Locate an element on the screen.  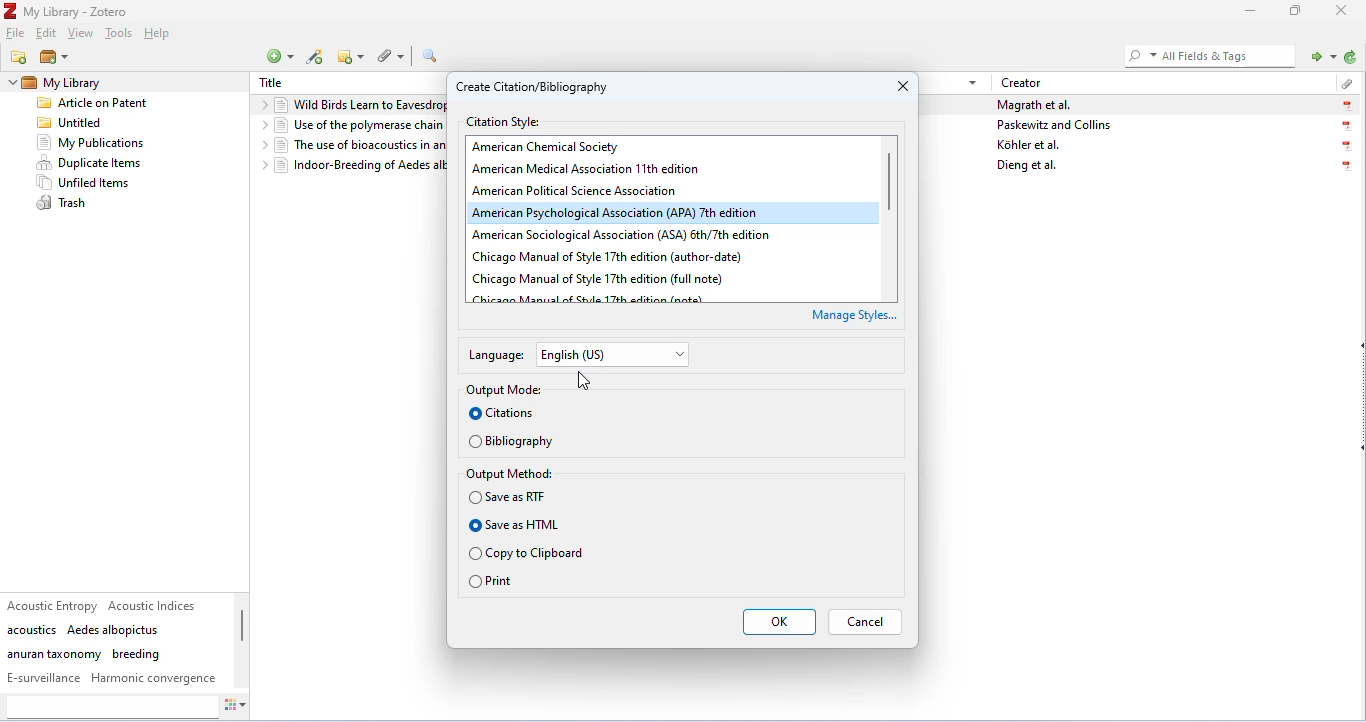
minimize is located at coordinates (1246, 12).